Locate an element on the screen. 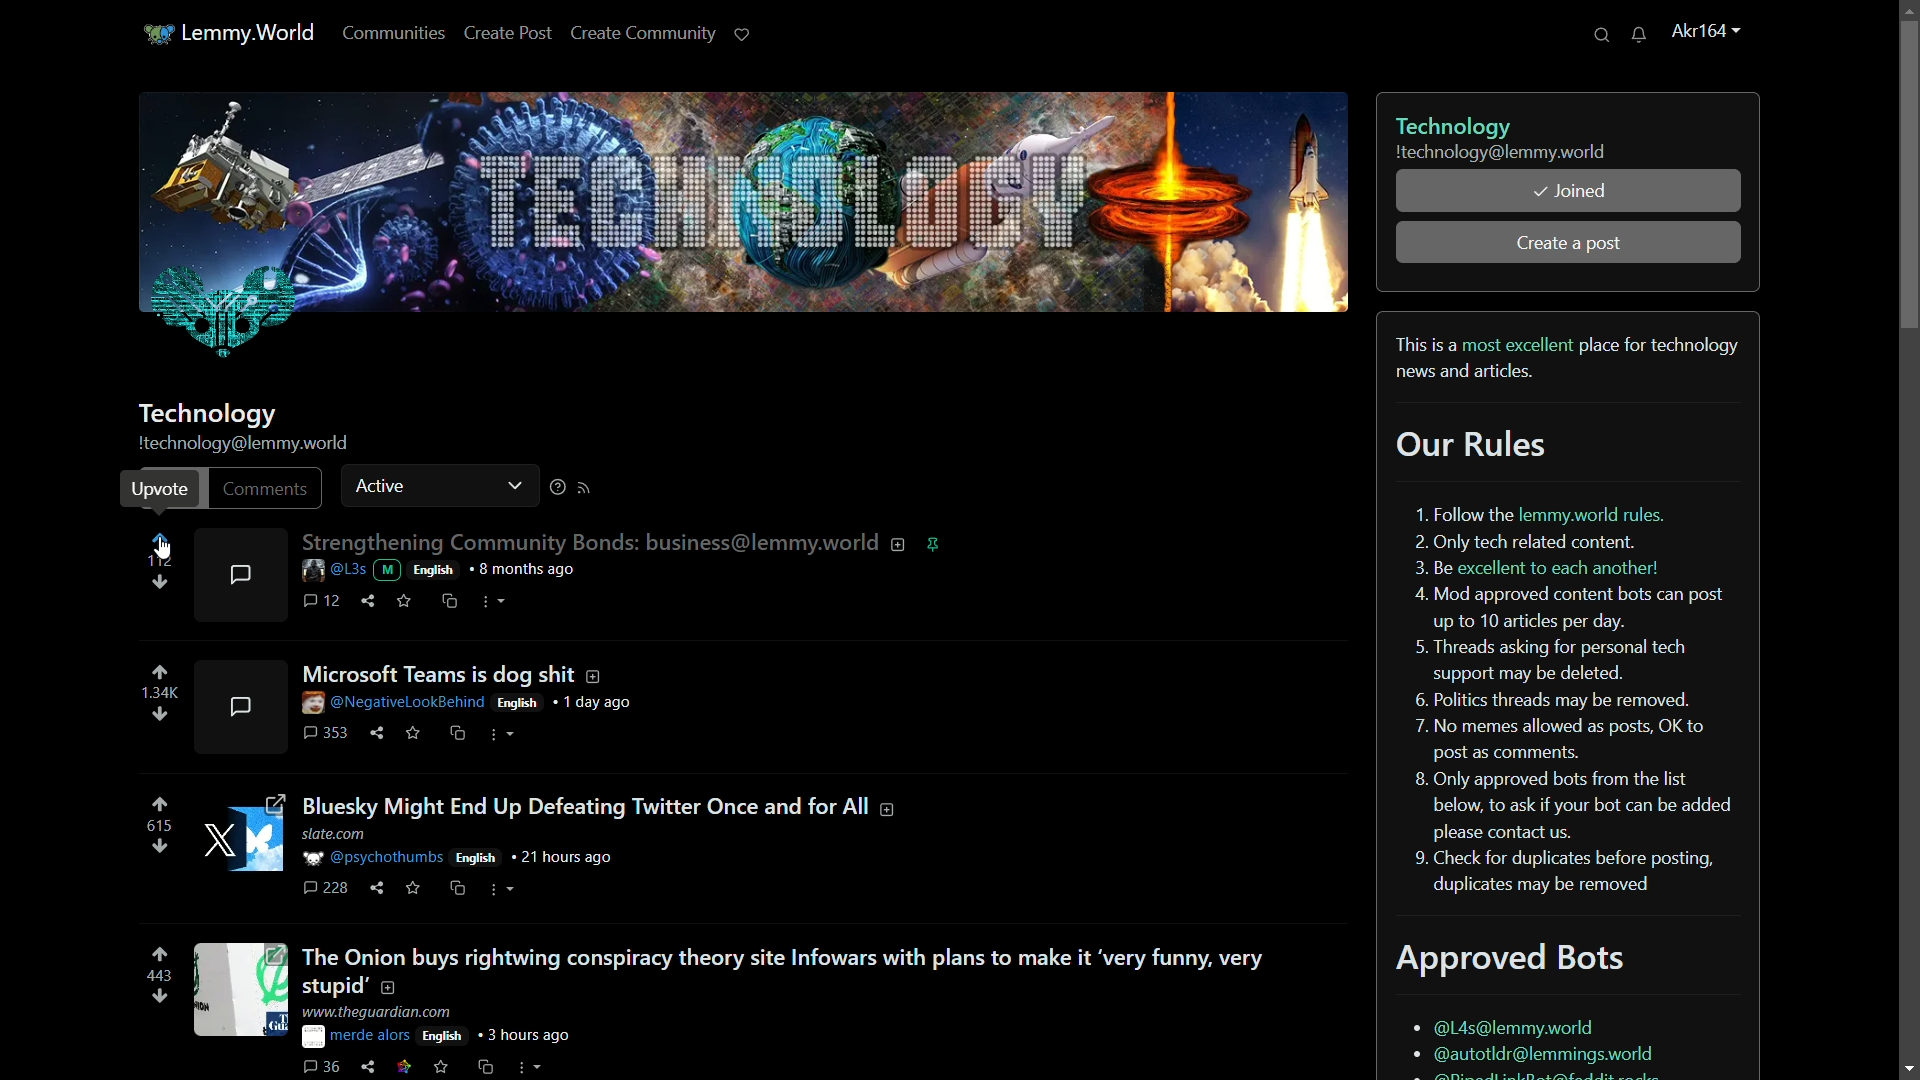 The width and height of the screenshot is (1920, 1080). post-4 is located at coordinates (793, 971).